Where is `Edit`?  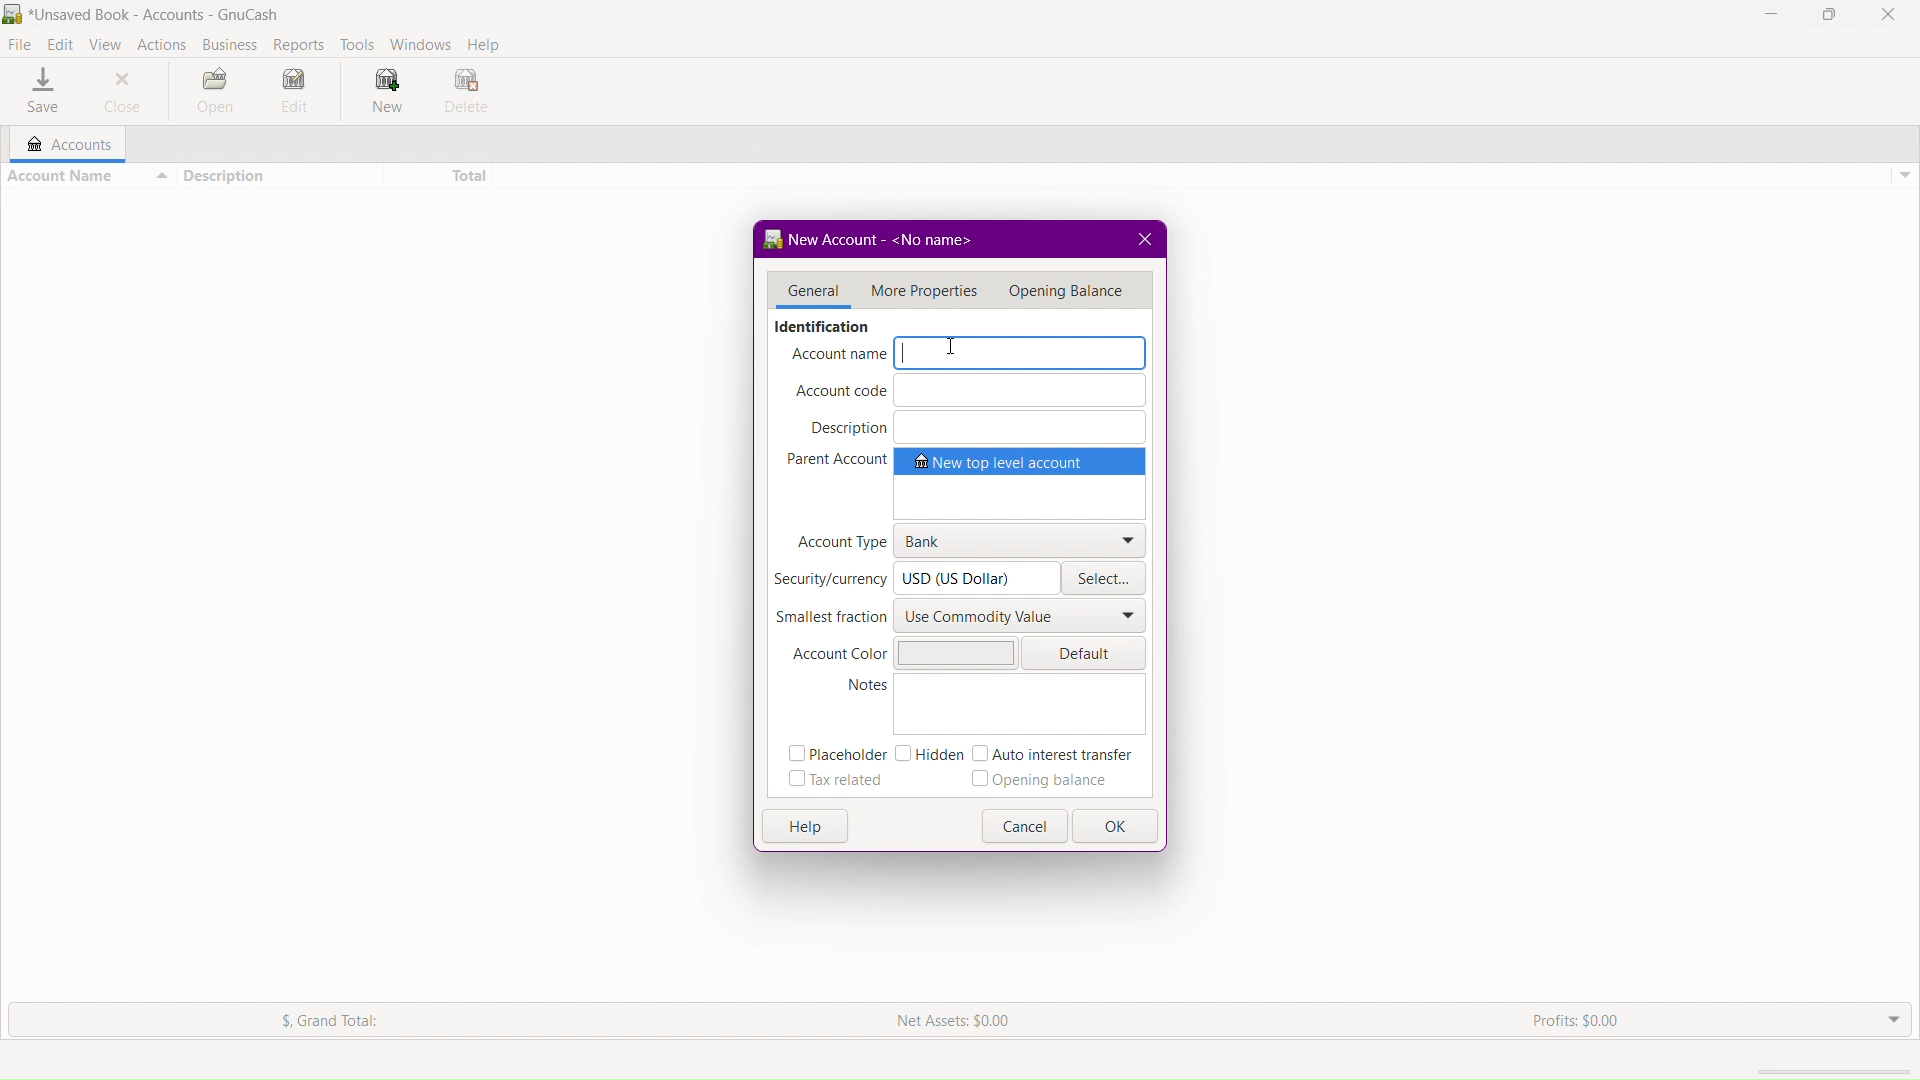 Edit is located at coordinates (62, 42).